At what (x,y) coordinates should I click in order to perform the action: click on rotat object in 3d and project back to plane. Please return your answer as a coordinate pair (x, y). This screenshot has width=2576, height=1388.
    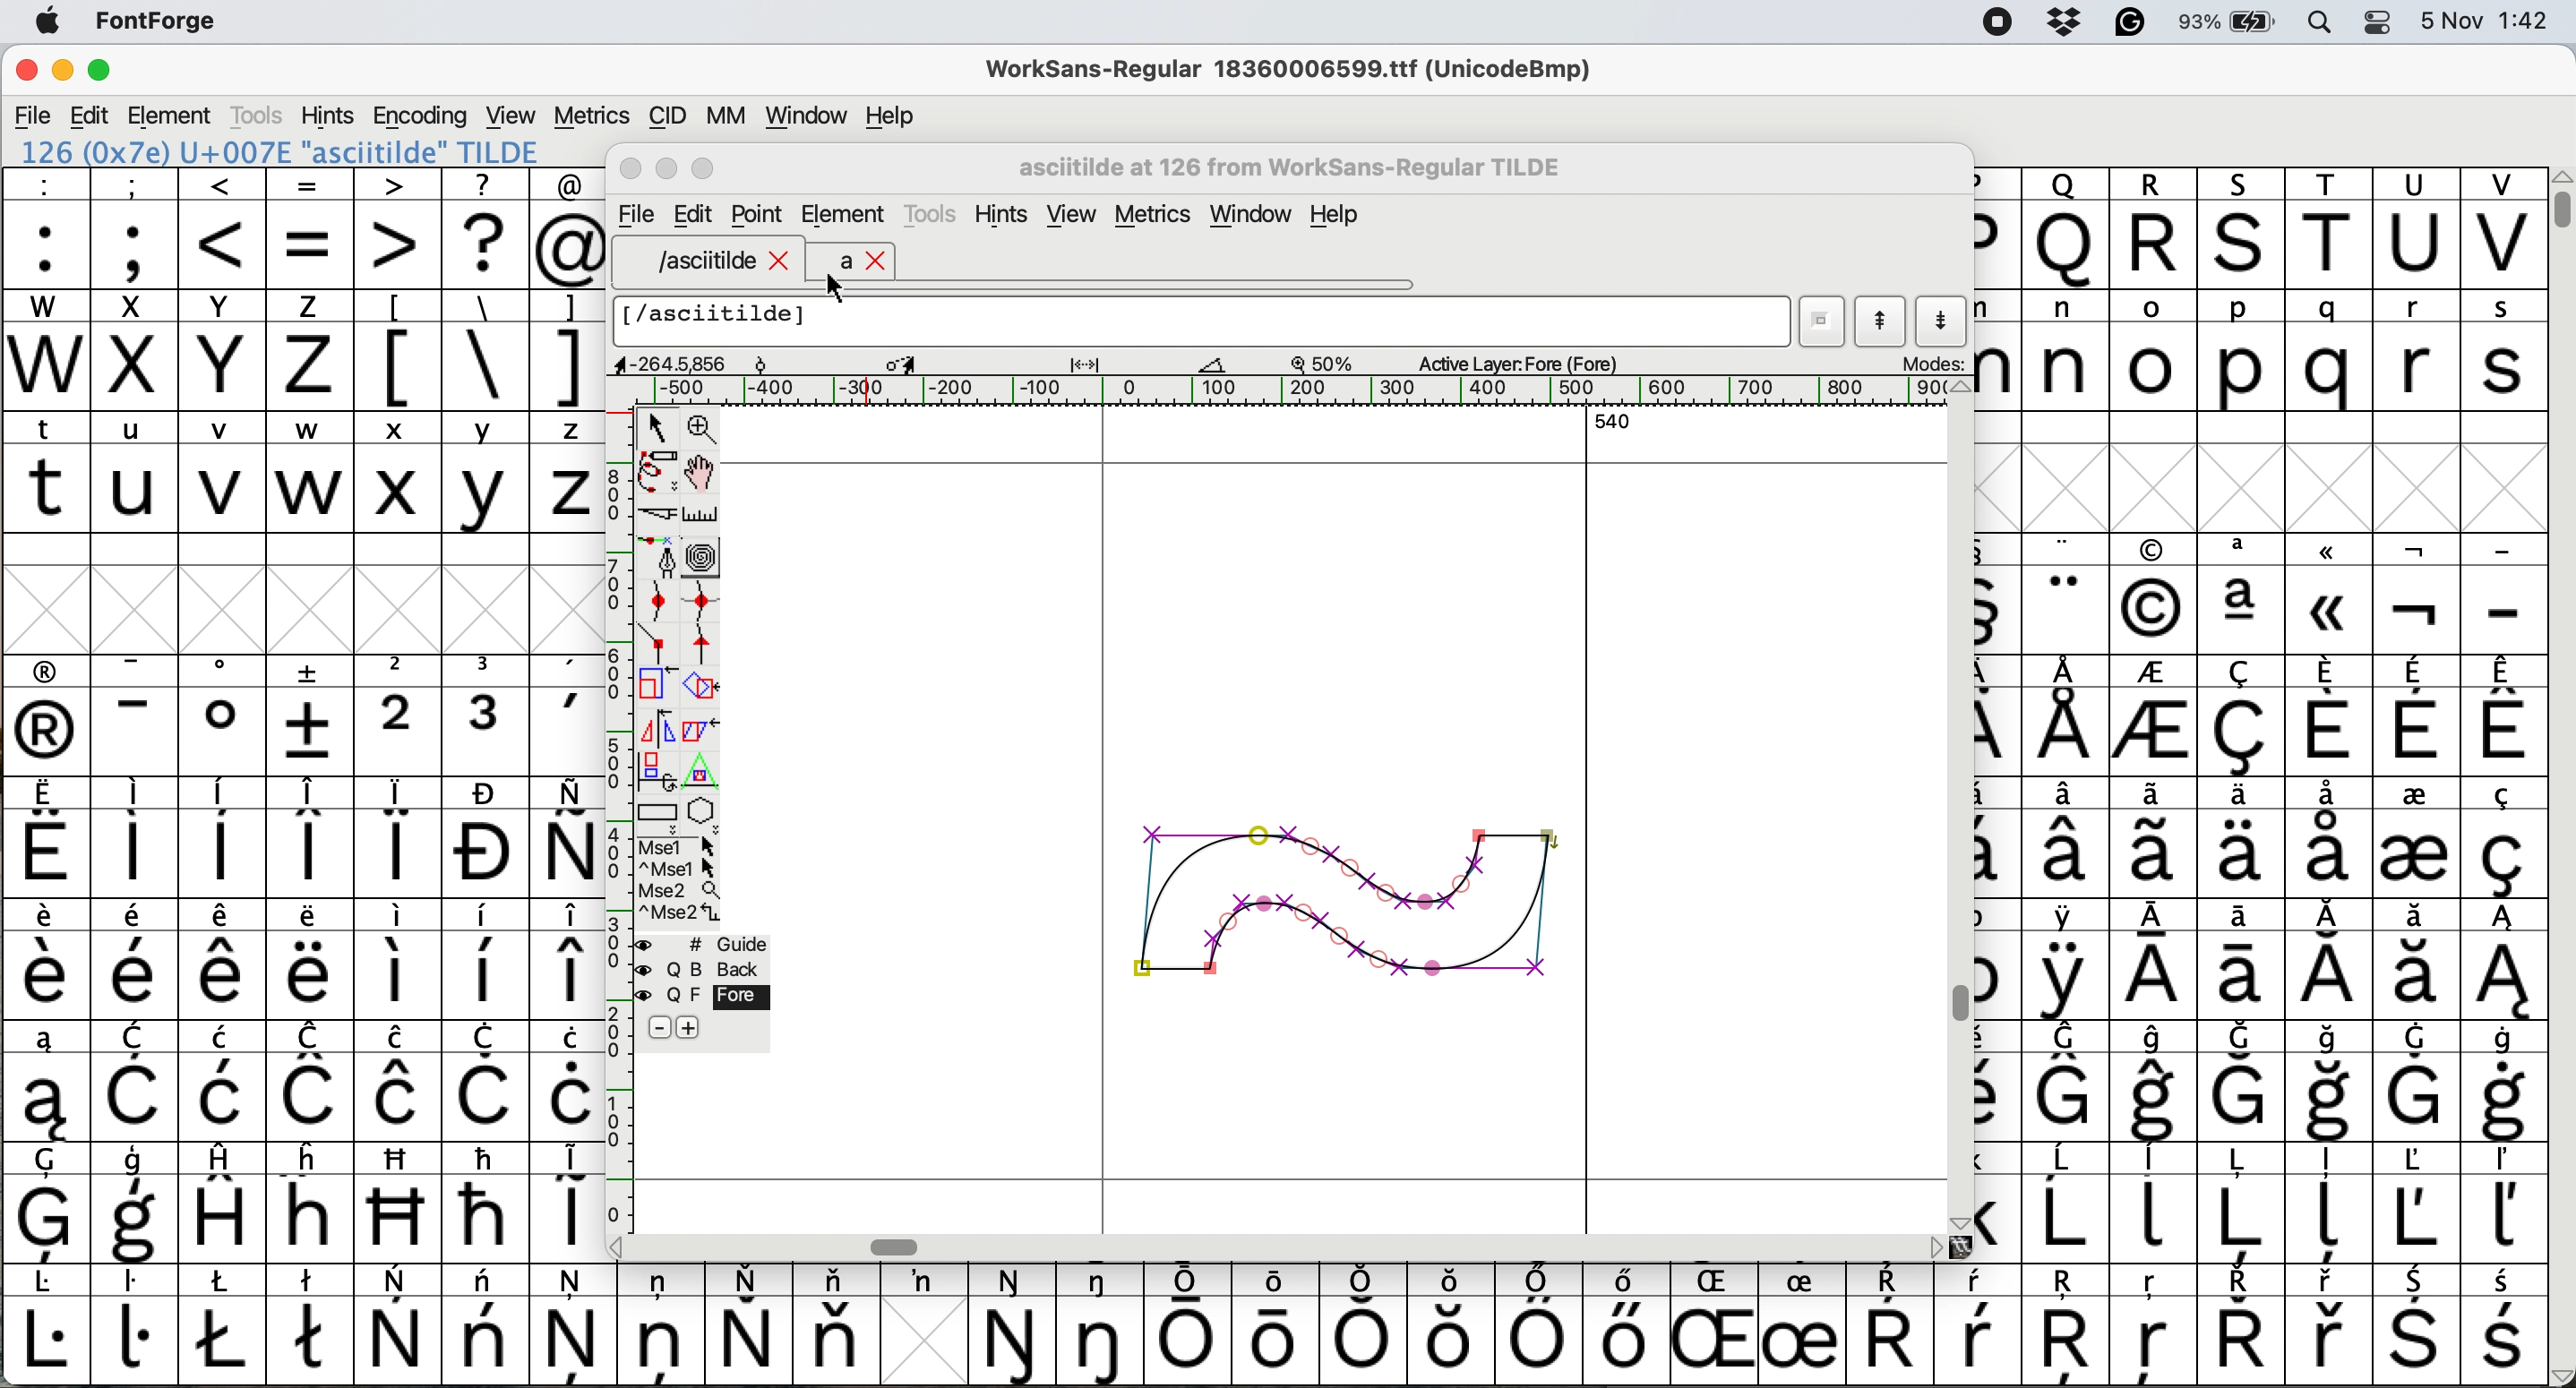
    Looking at the image, I should click on (654, 770).